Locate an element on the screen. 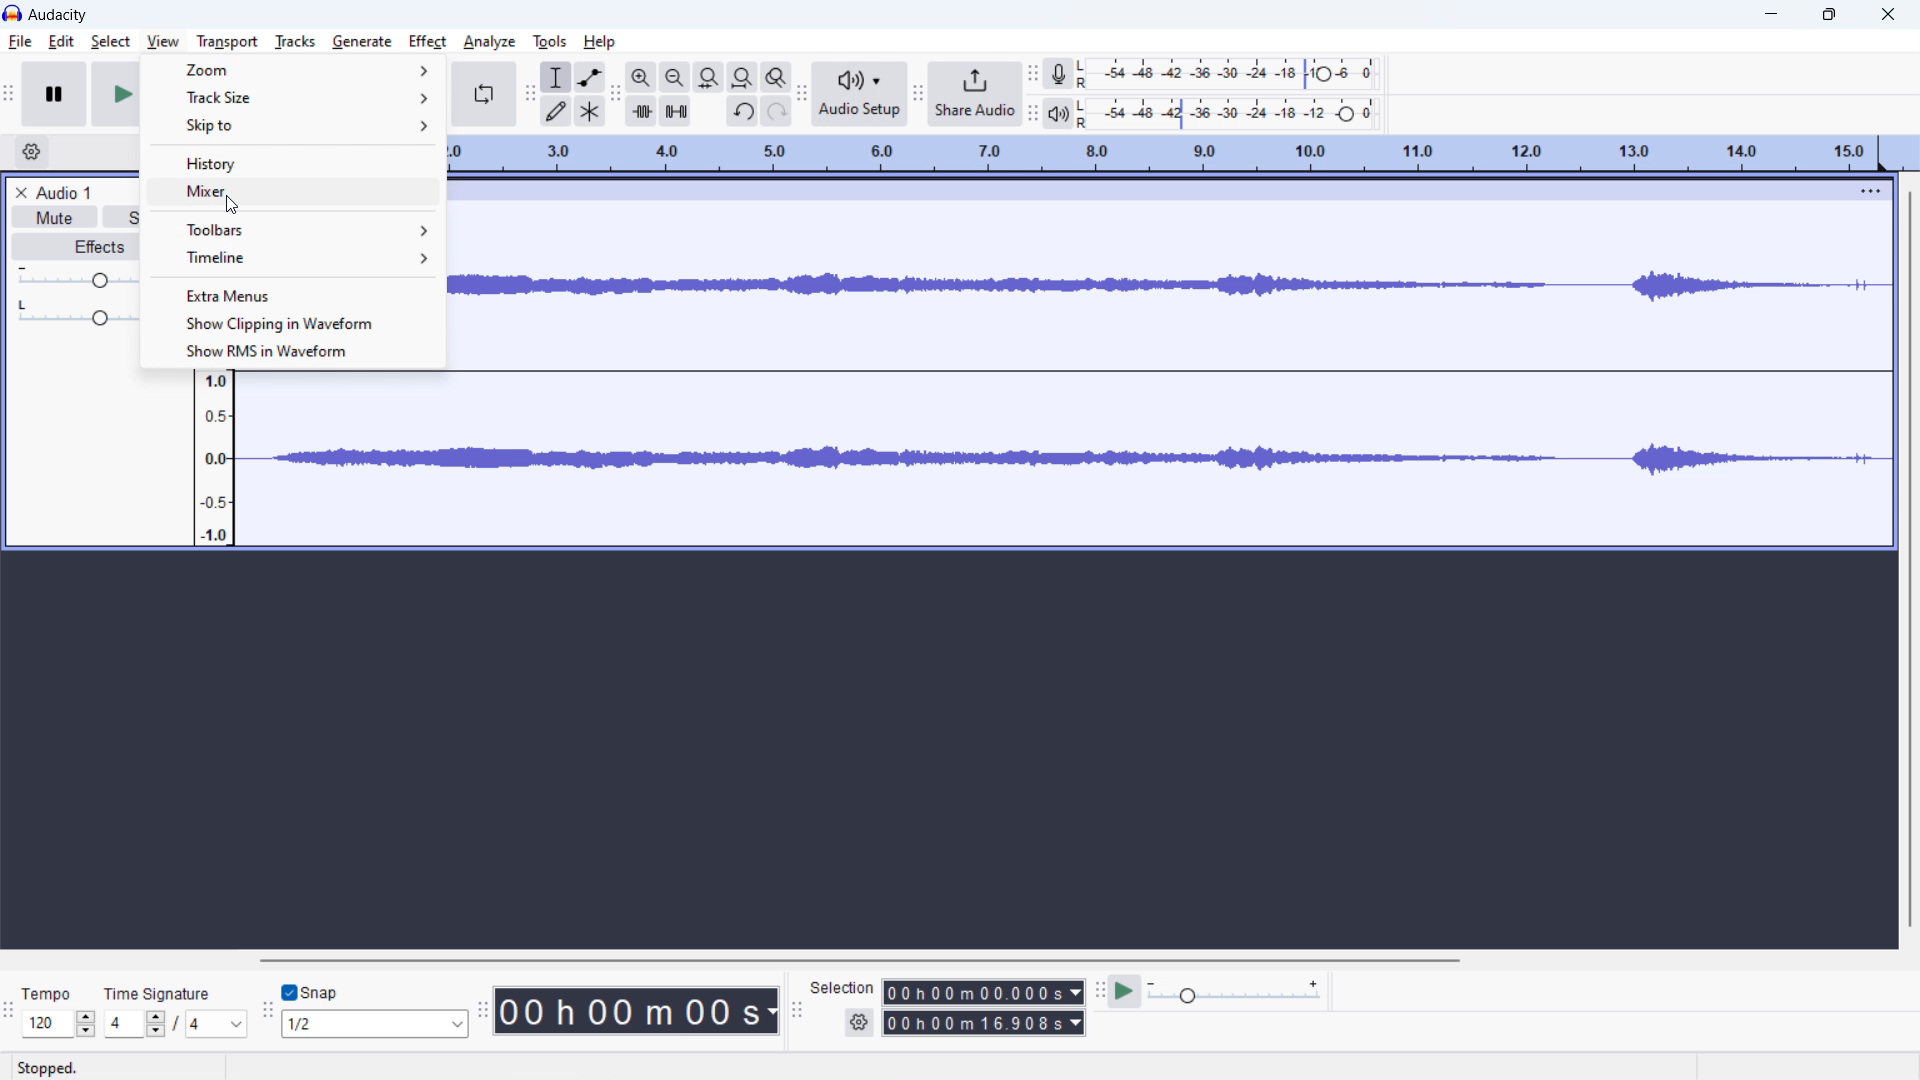 The image size is (1920, 1080). tools toolbar is located at coordinates (530, 94).